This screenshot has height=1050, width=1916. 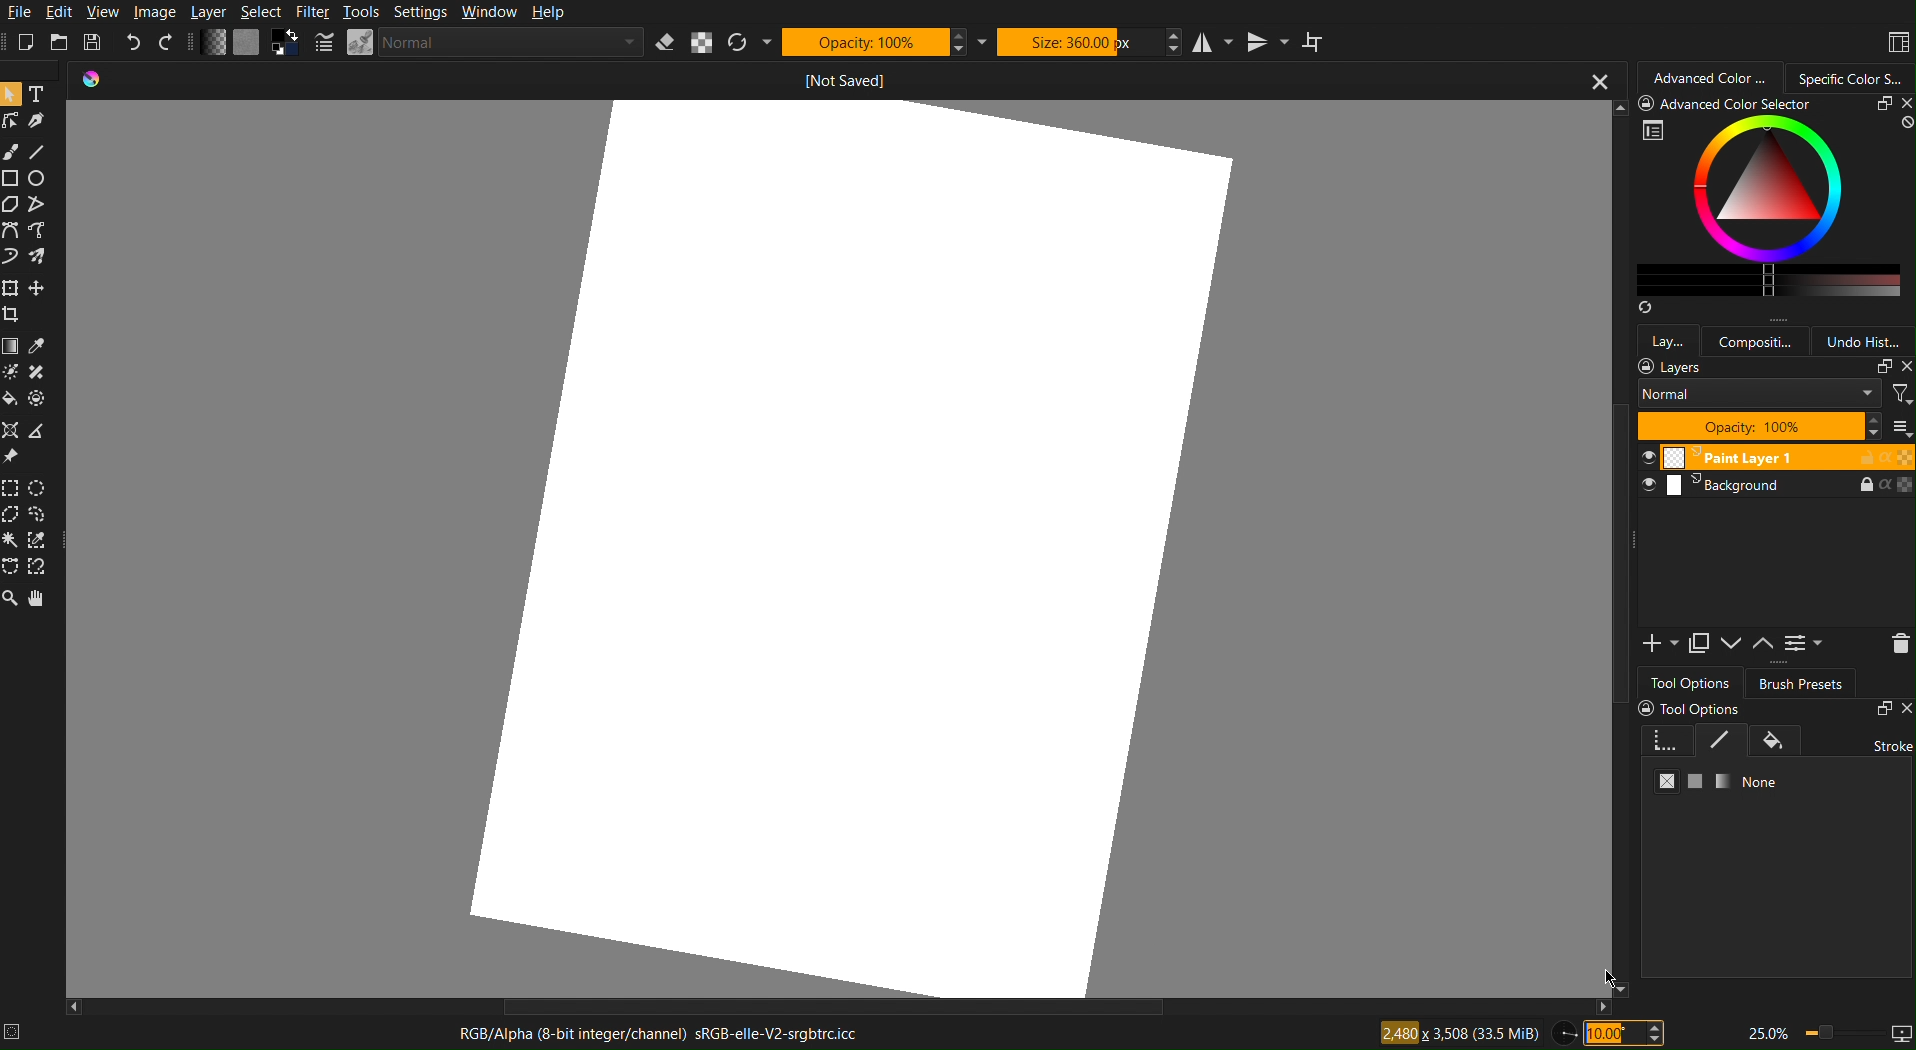 What do you see at coordinates (1758, 340) in the screenshot?
I see `Composition` at bounding box center [1758, 340].